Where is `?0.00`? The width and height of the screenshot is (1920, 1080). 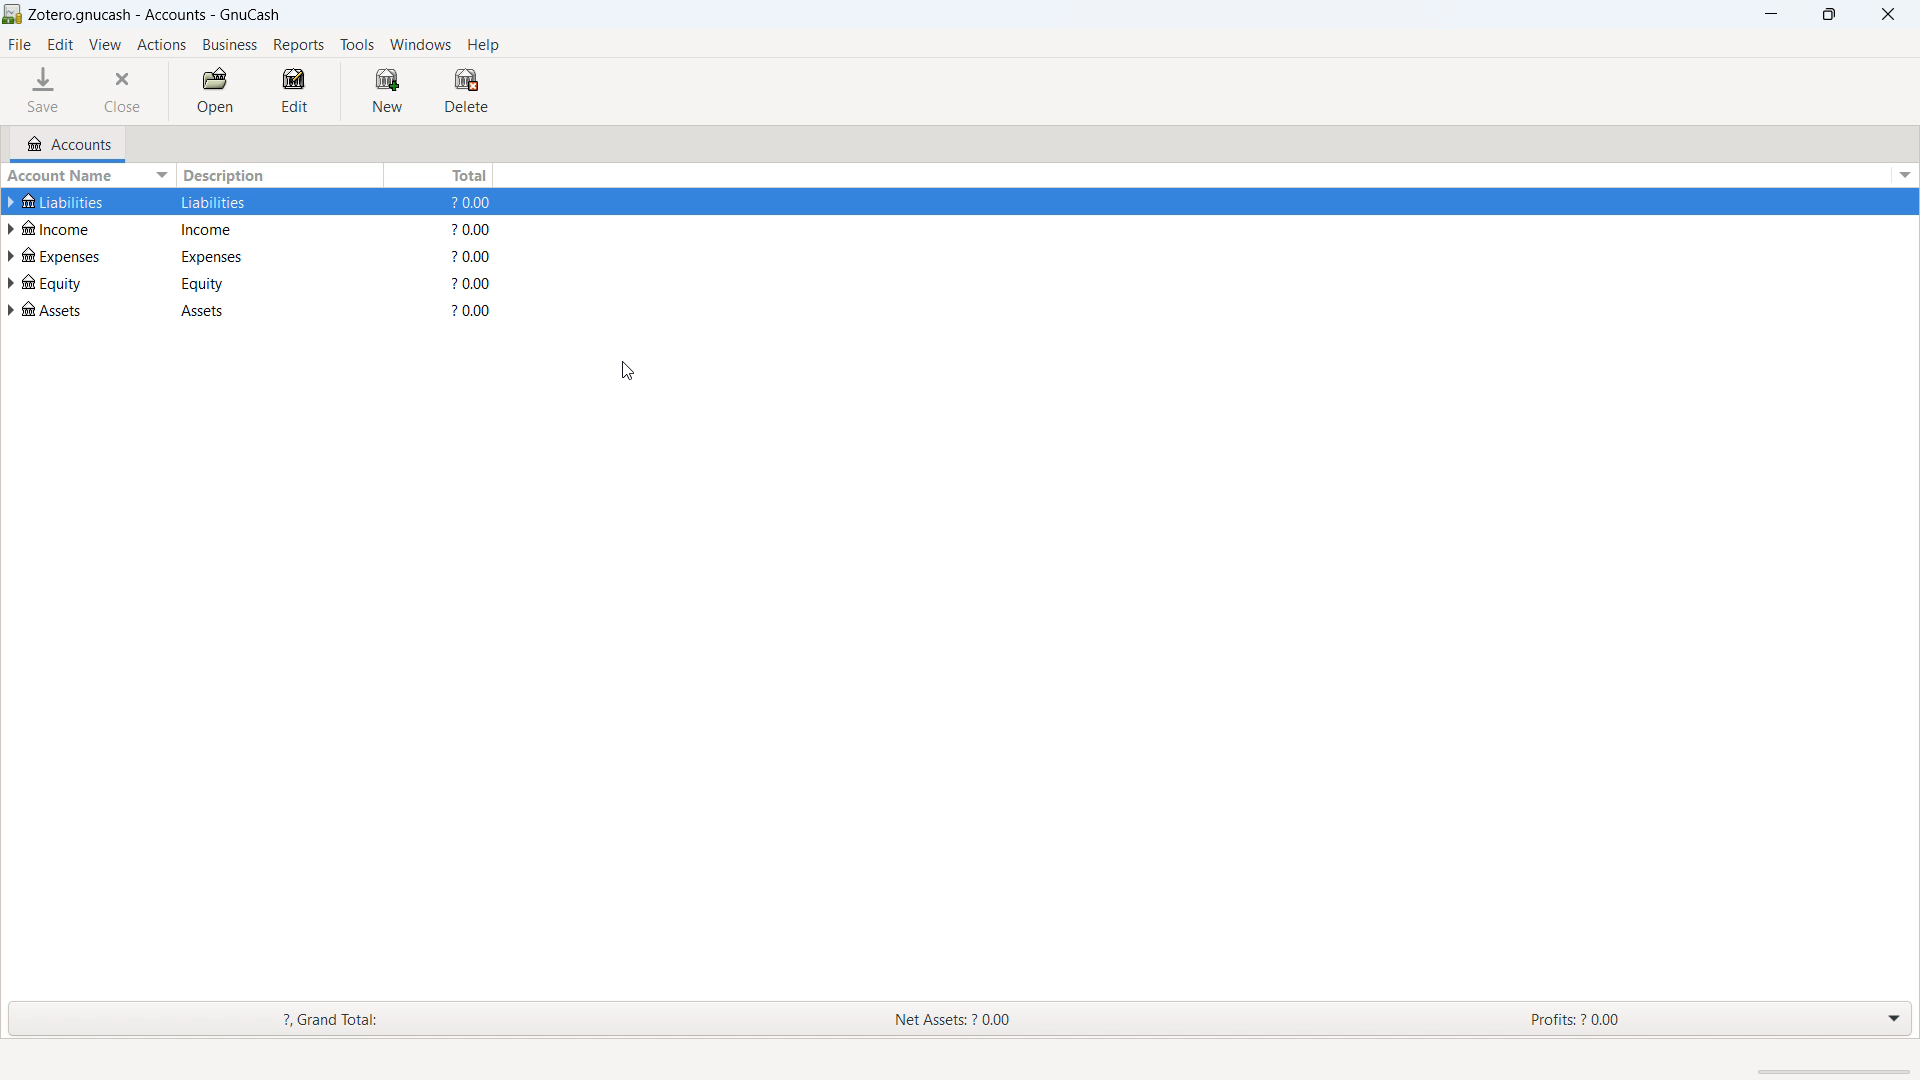 ?0.00 is located at coordinates (473, 256).